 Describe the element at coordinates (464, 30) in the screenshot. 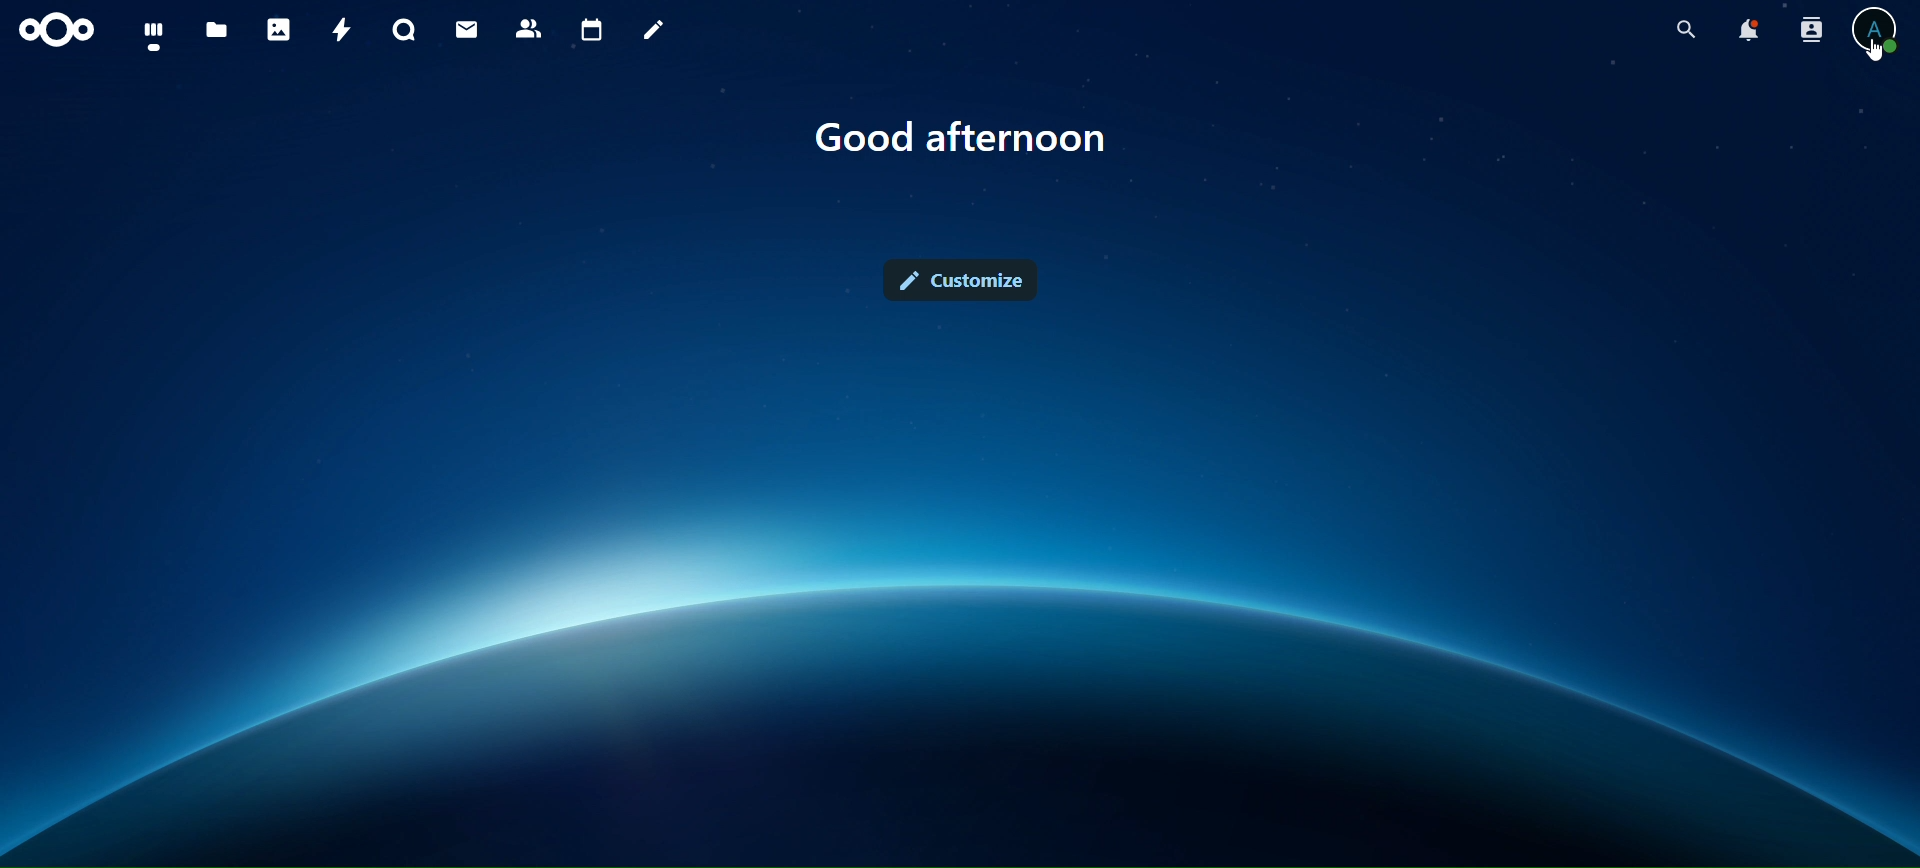

I see `mail` at that location.